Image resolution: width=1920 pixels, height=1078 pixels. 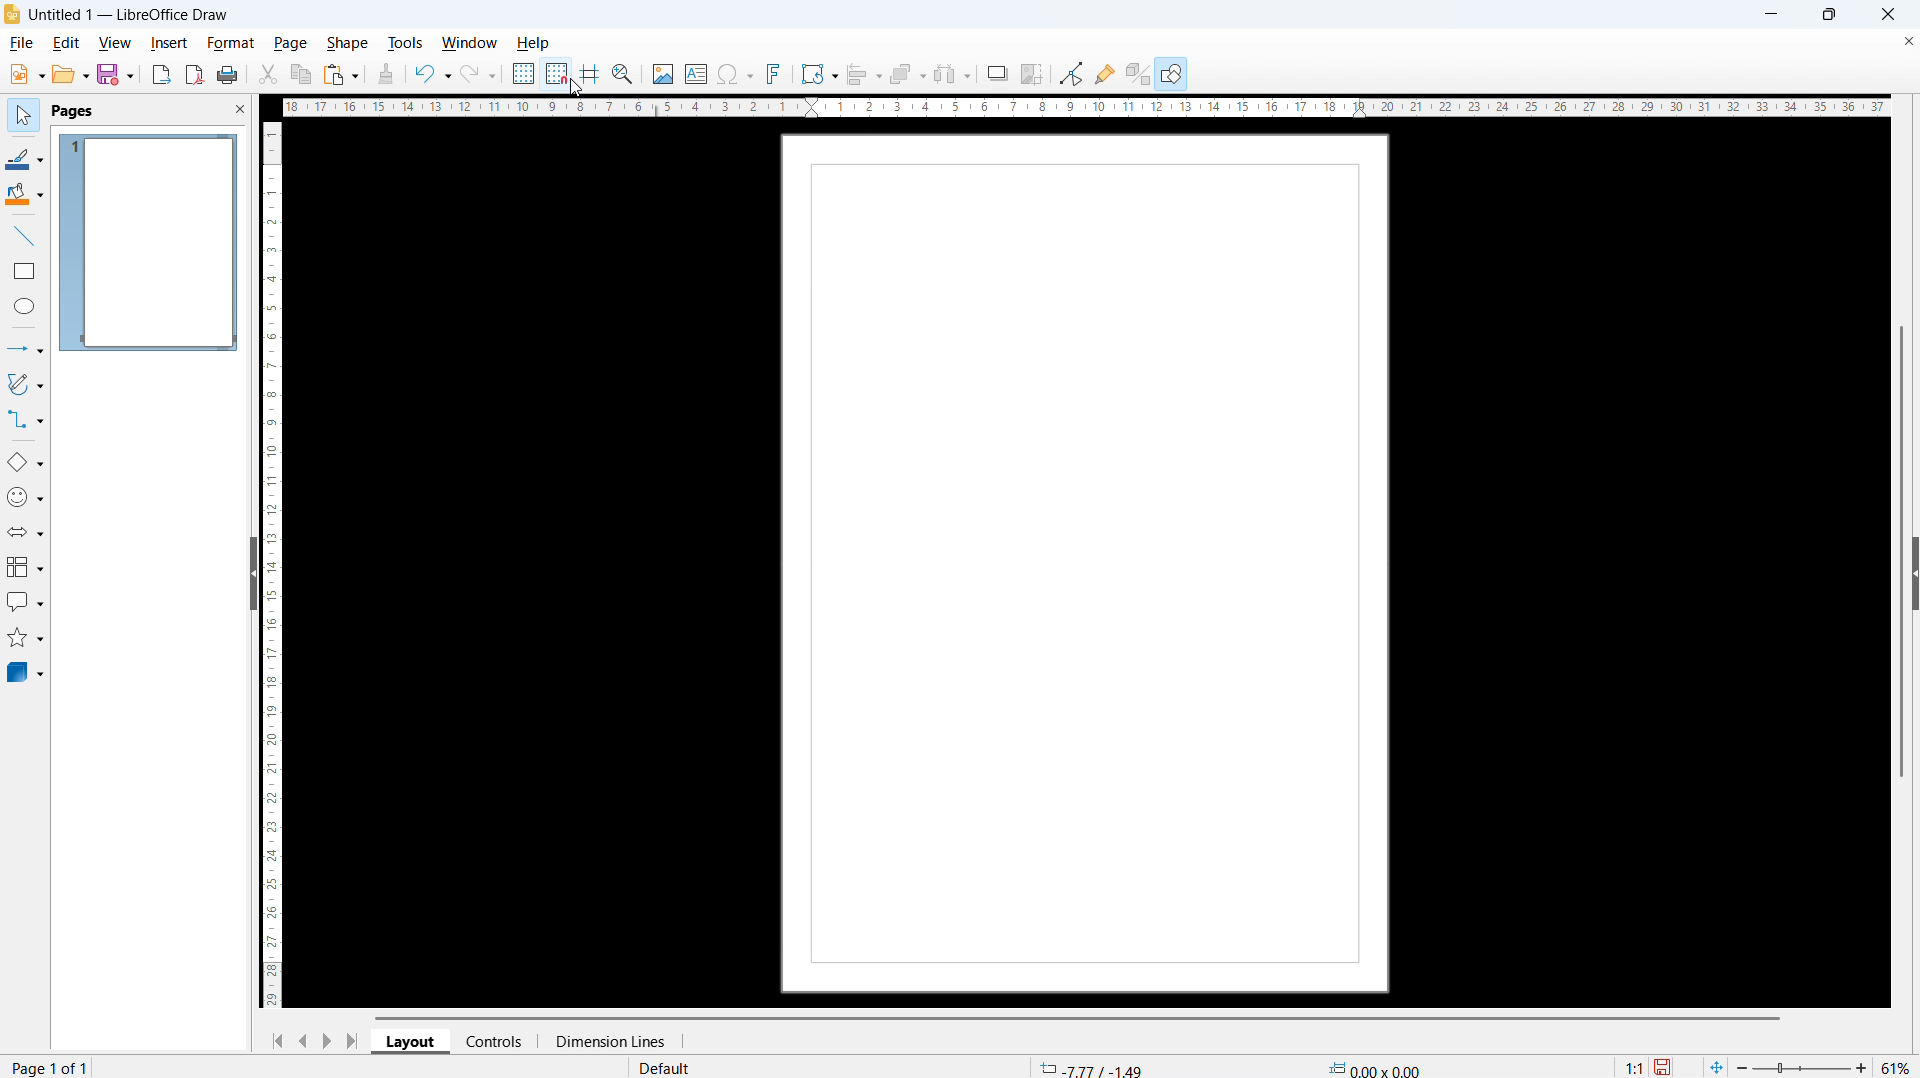 What do you see at coordinates (352, 1041) in the screenshot?
I see `go to last page` at bounding box center [352, 1041].